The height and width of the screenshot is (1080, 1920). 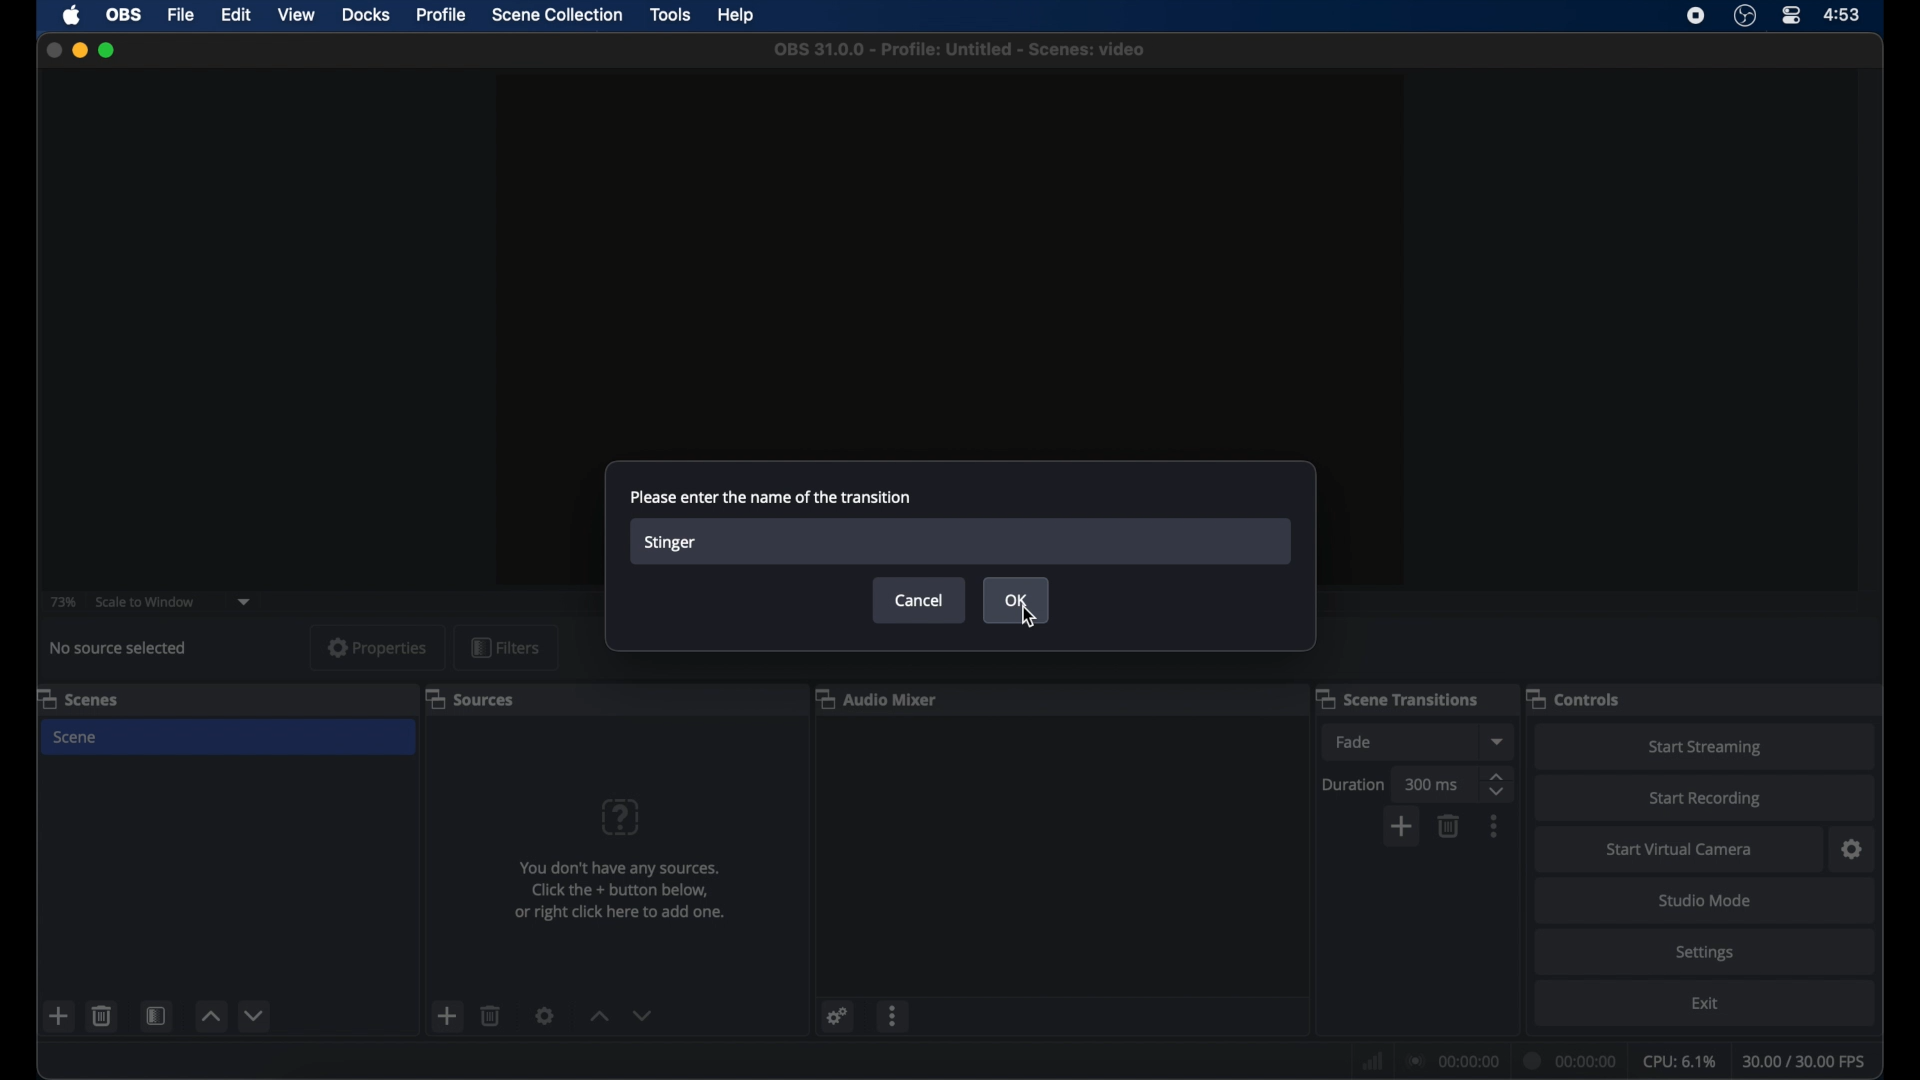 I want to click on scene, so click(x=76, y=738).